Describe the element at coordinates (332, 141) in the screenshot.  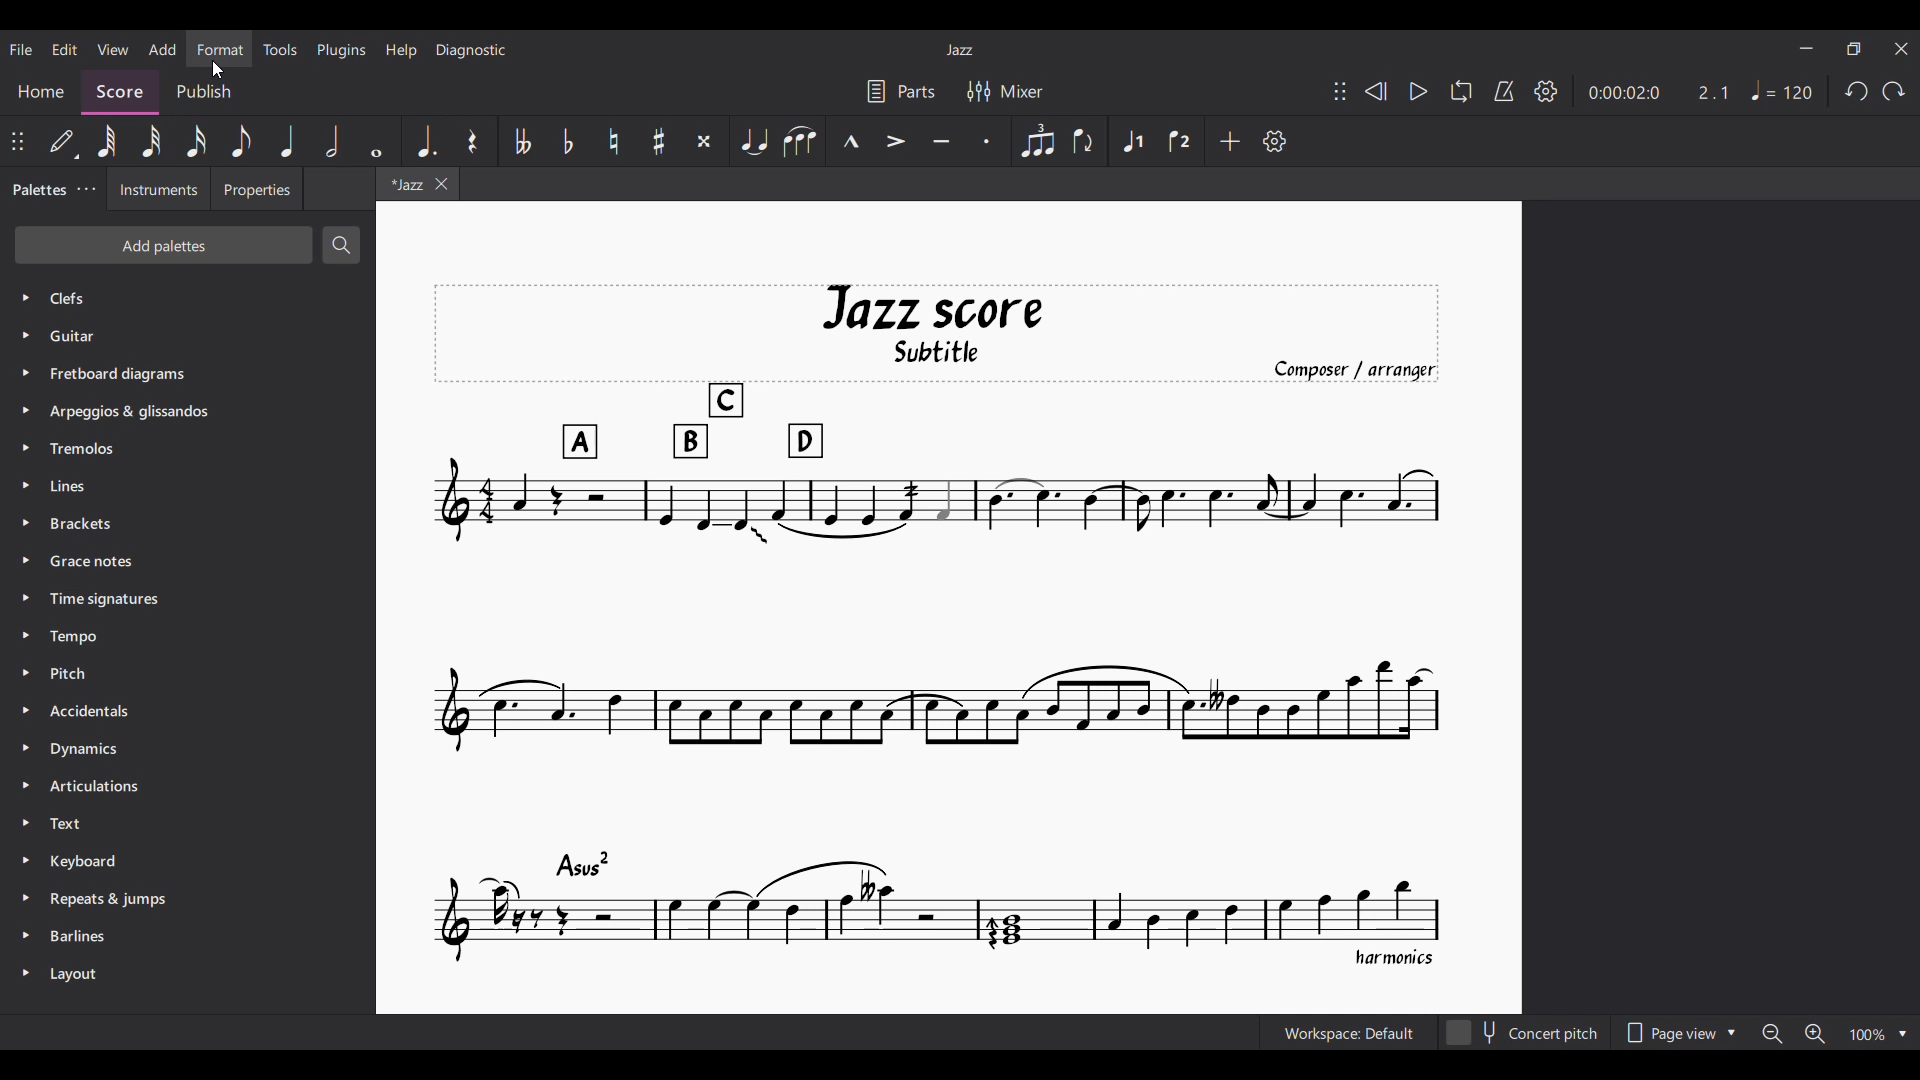
I see `Half note` at that location.